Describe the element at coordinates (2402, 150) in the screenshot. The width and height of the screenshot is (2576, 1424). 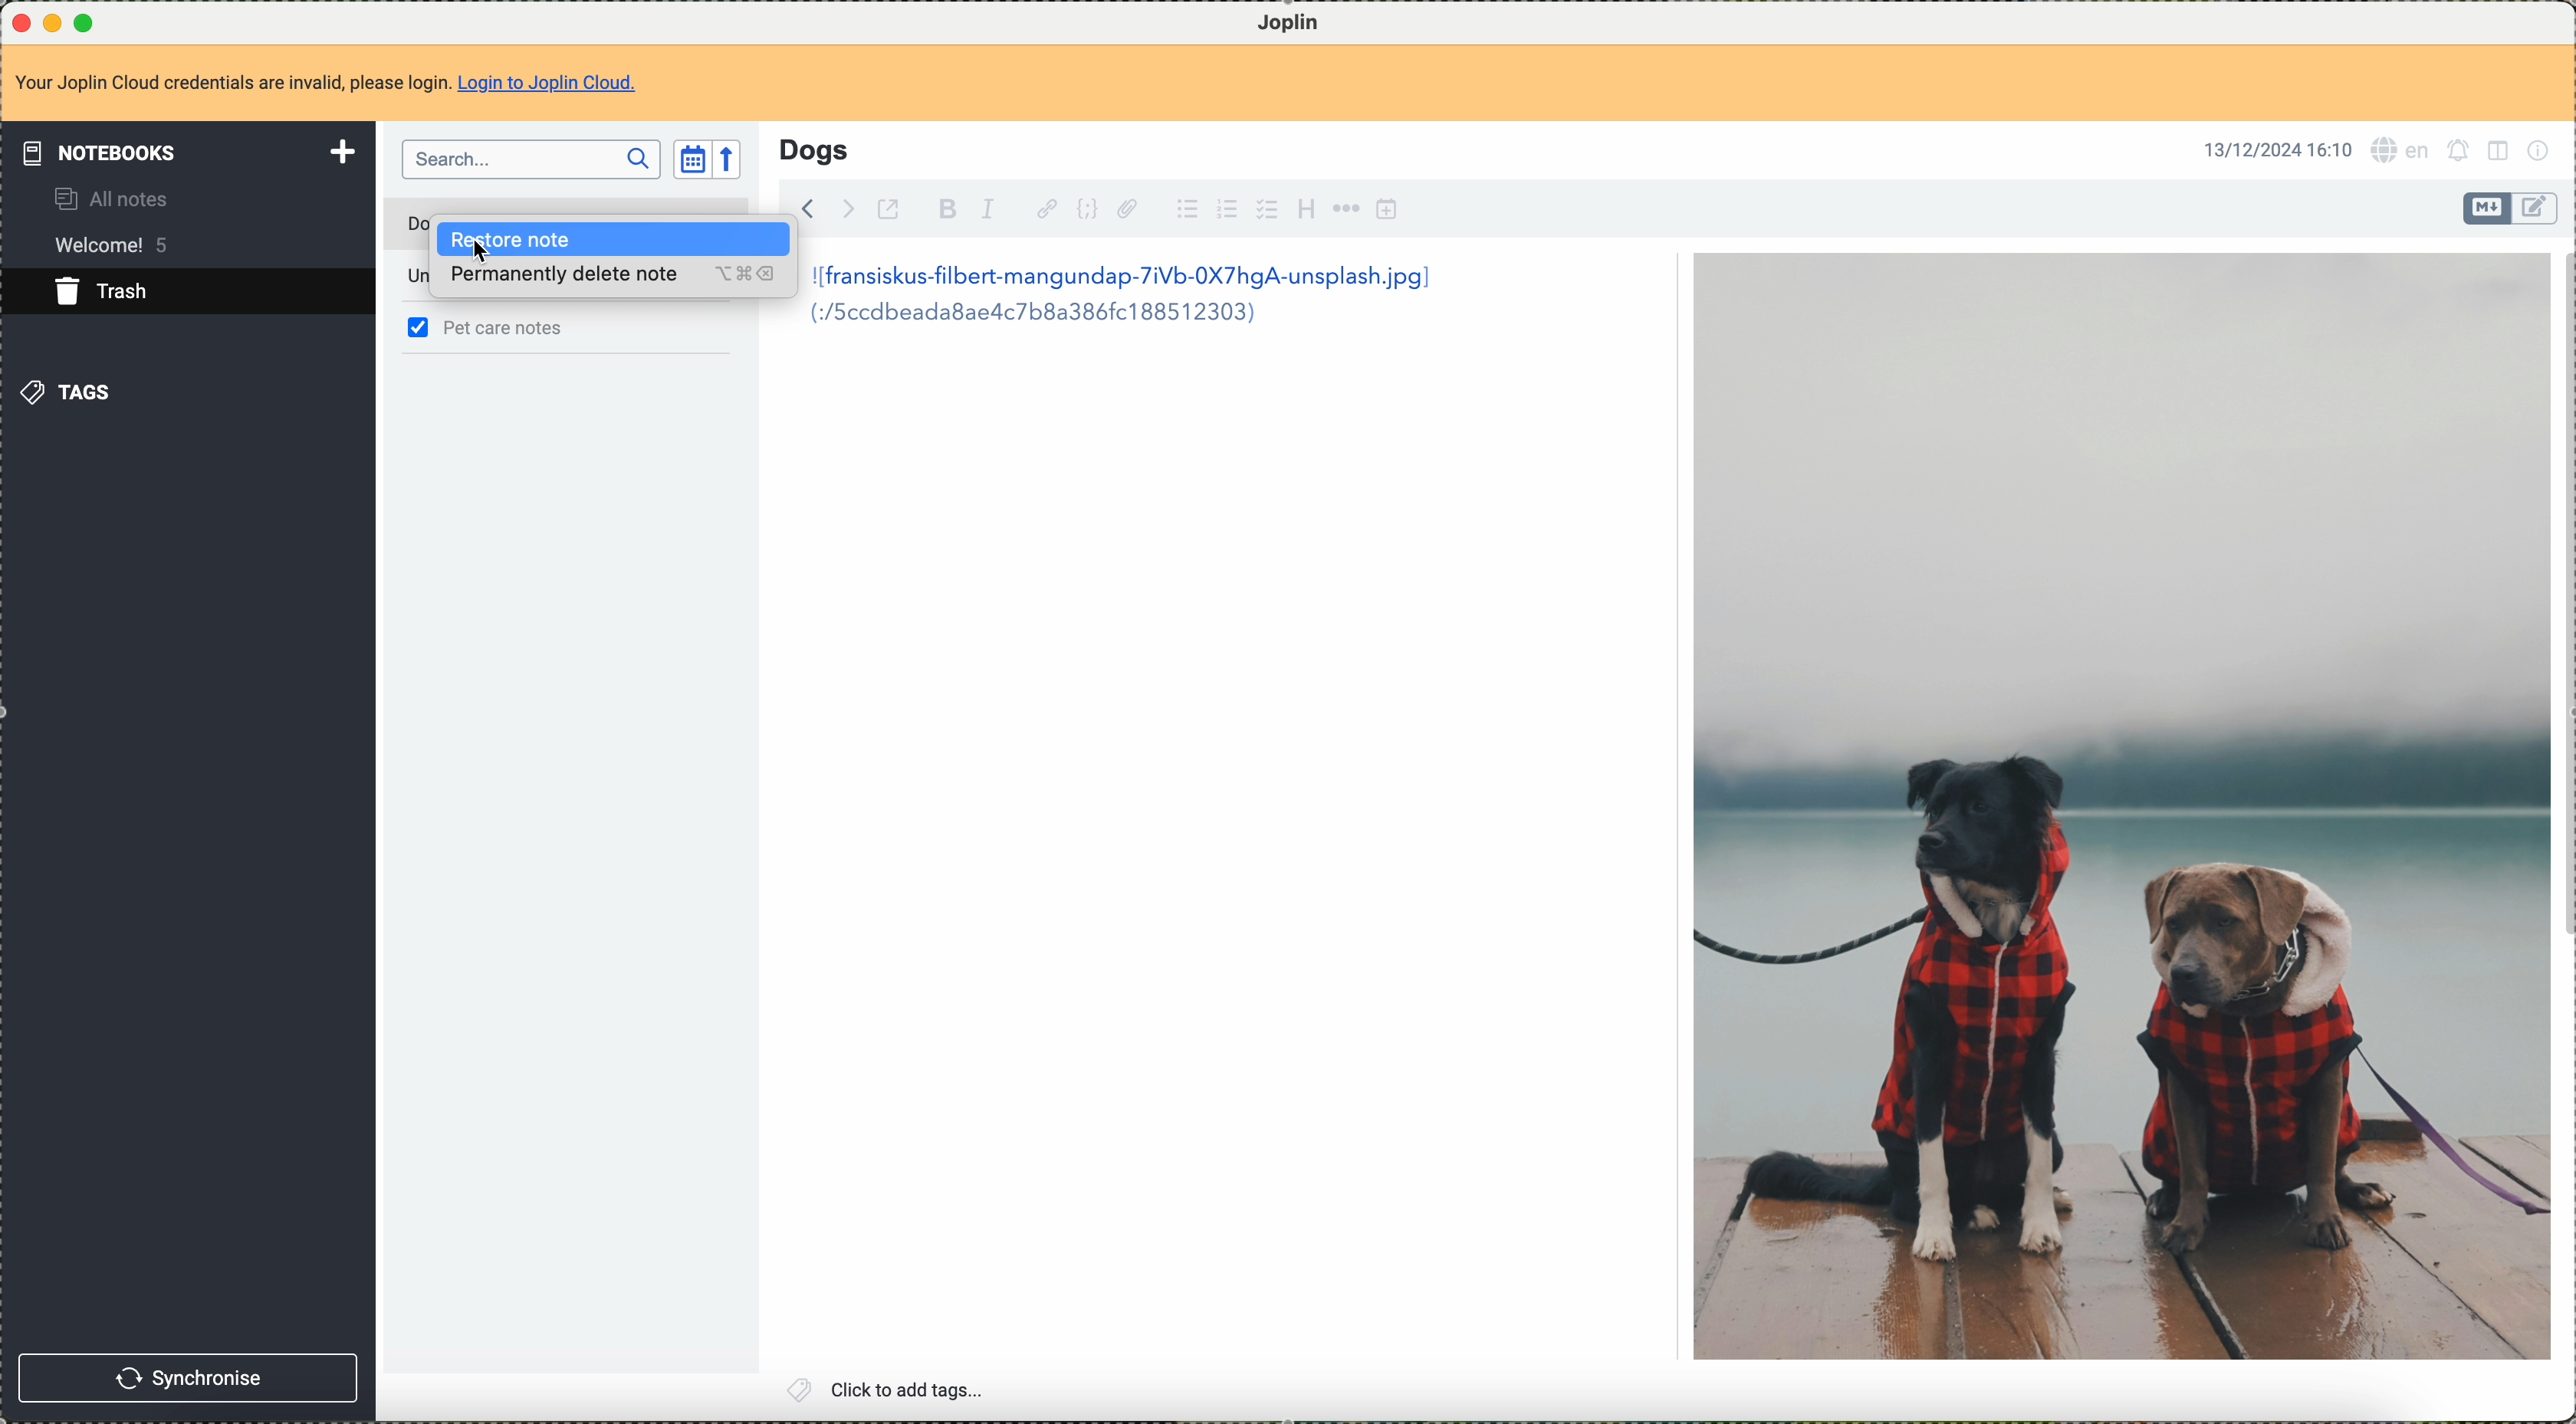
I see `language` at that location.